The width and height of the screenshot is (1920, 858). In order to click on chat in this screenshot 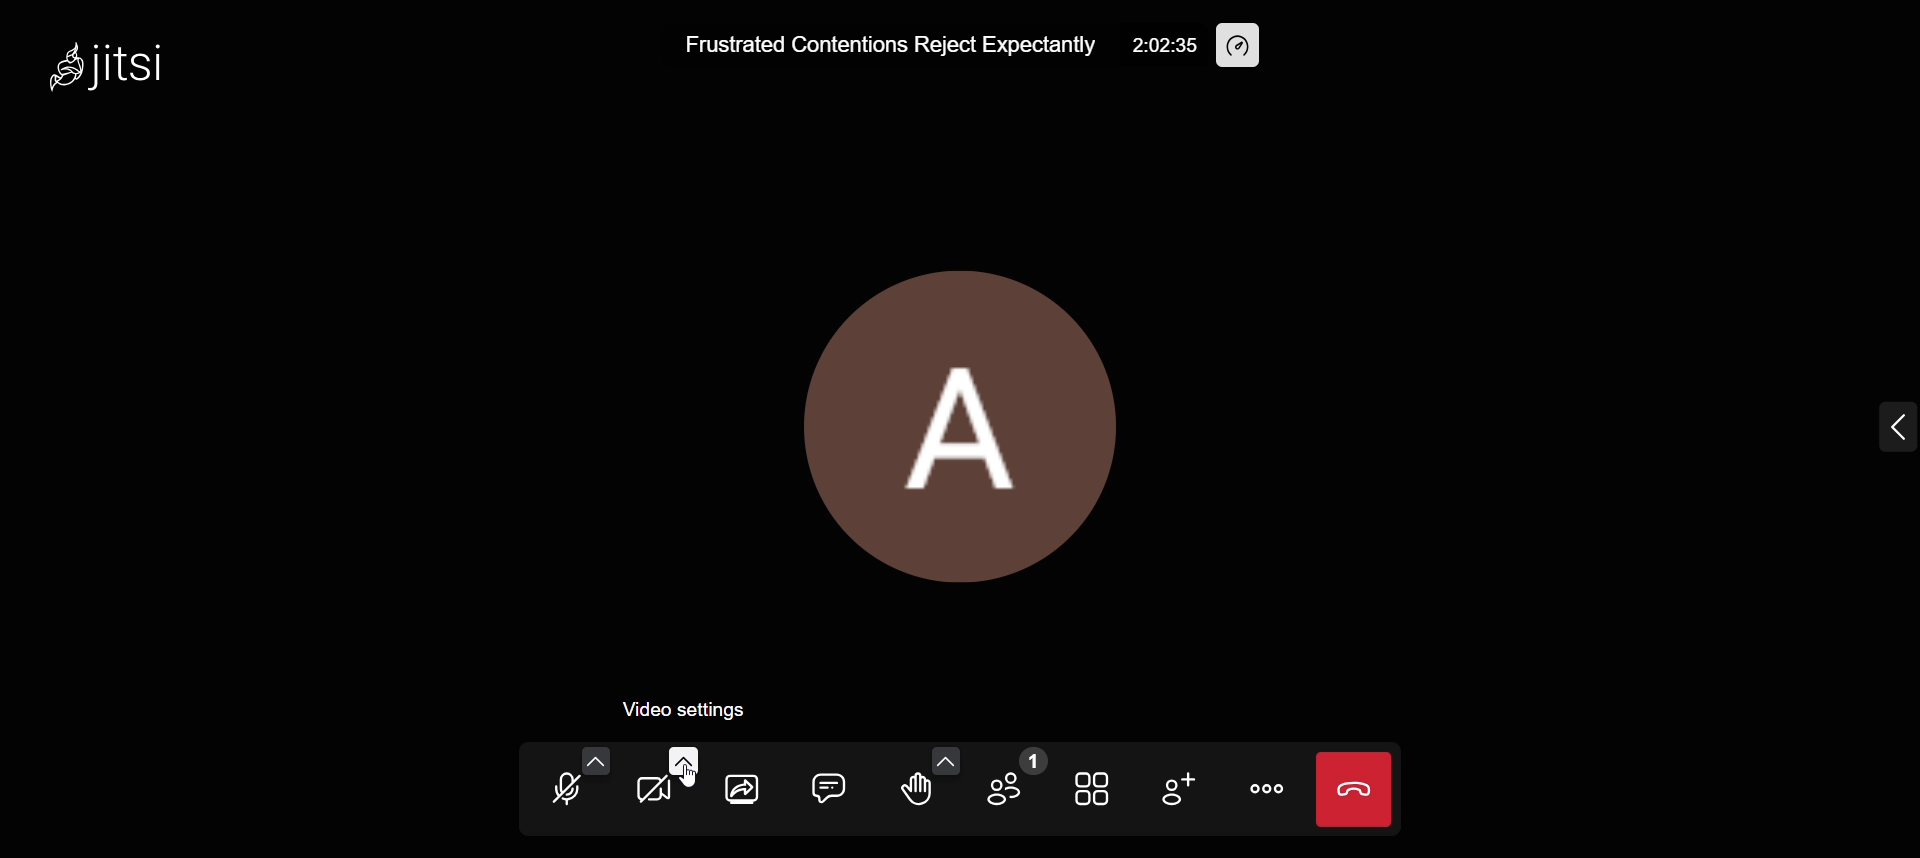, I will do `click(826, 787)`.